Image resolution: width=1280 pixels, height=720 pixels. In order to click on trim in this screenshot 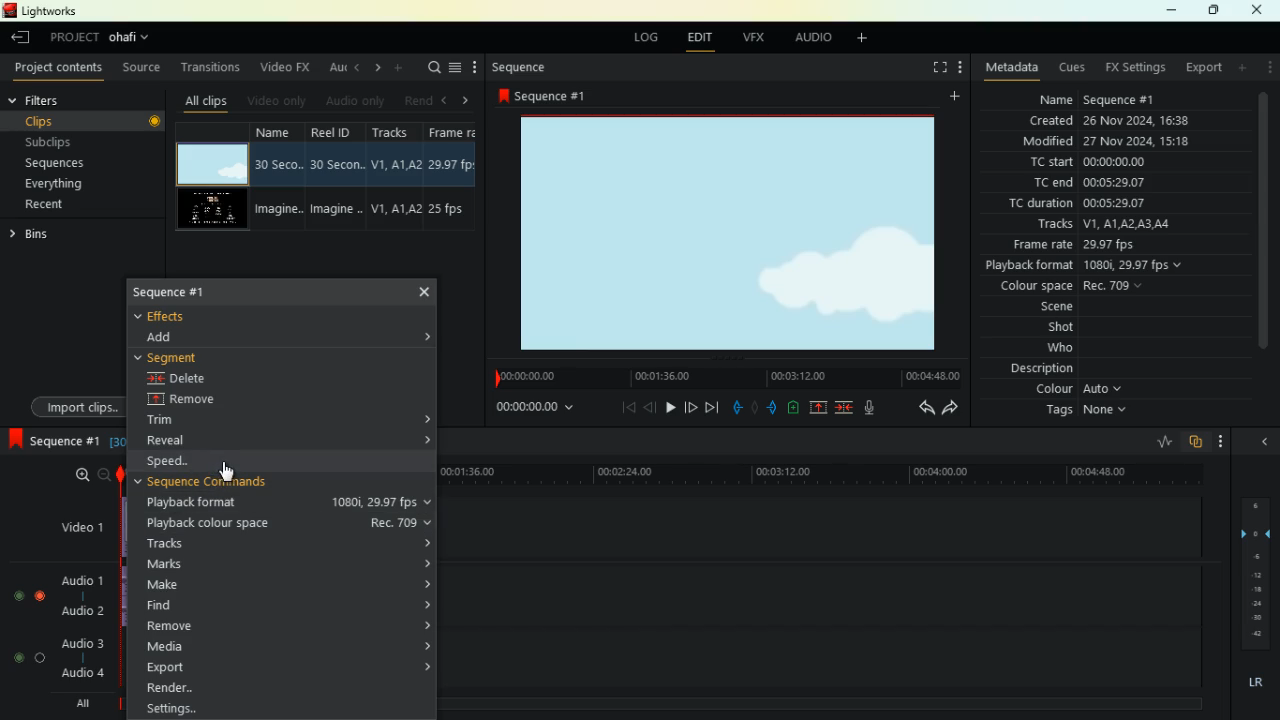, I will do `click(174, 419)`.